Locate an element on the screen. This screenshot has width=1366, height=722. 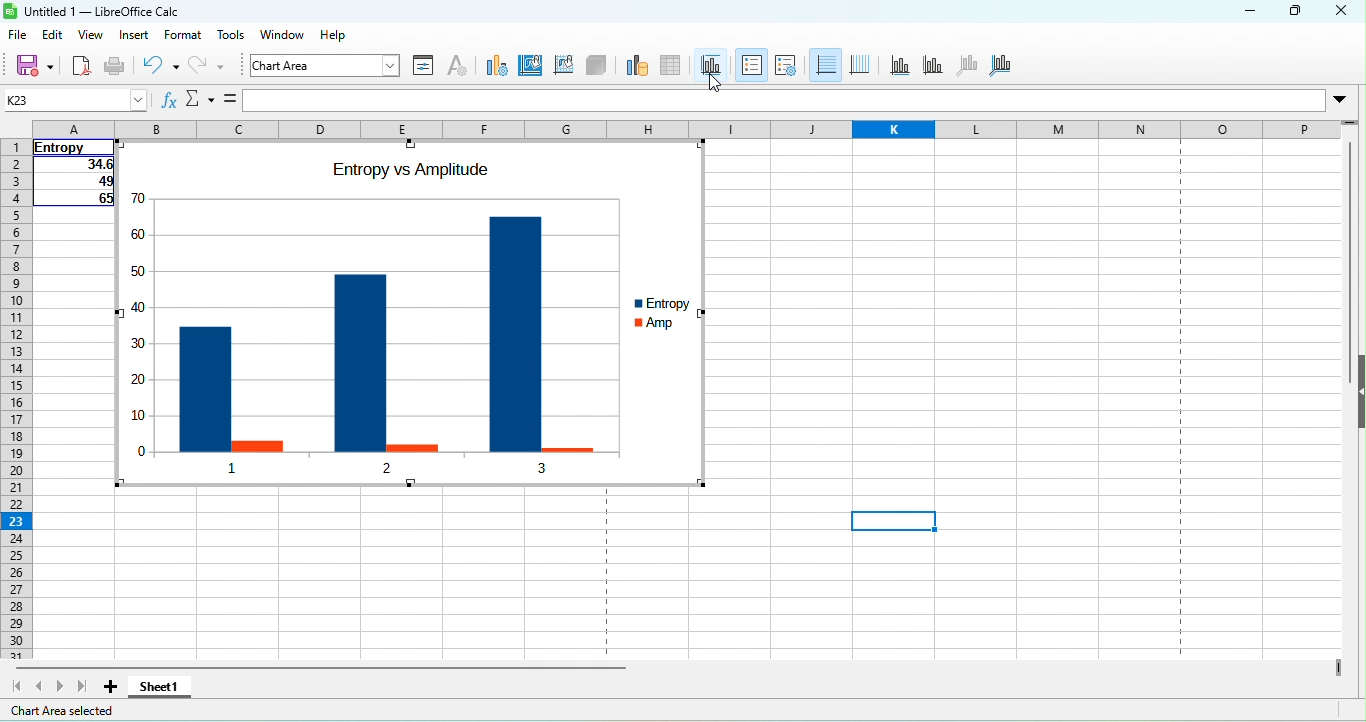
column headings is located at coordinates (686, 128).